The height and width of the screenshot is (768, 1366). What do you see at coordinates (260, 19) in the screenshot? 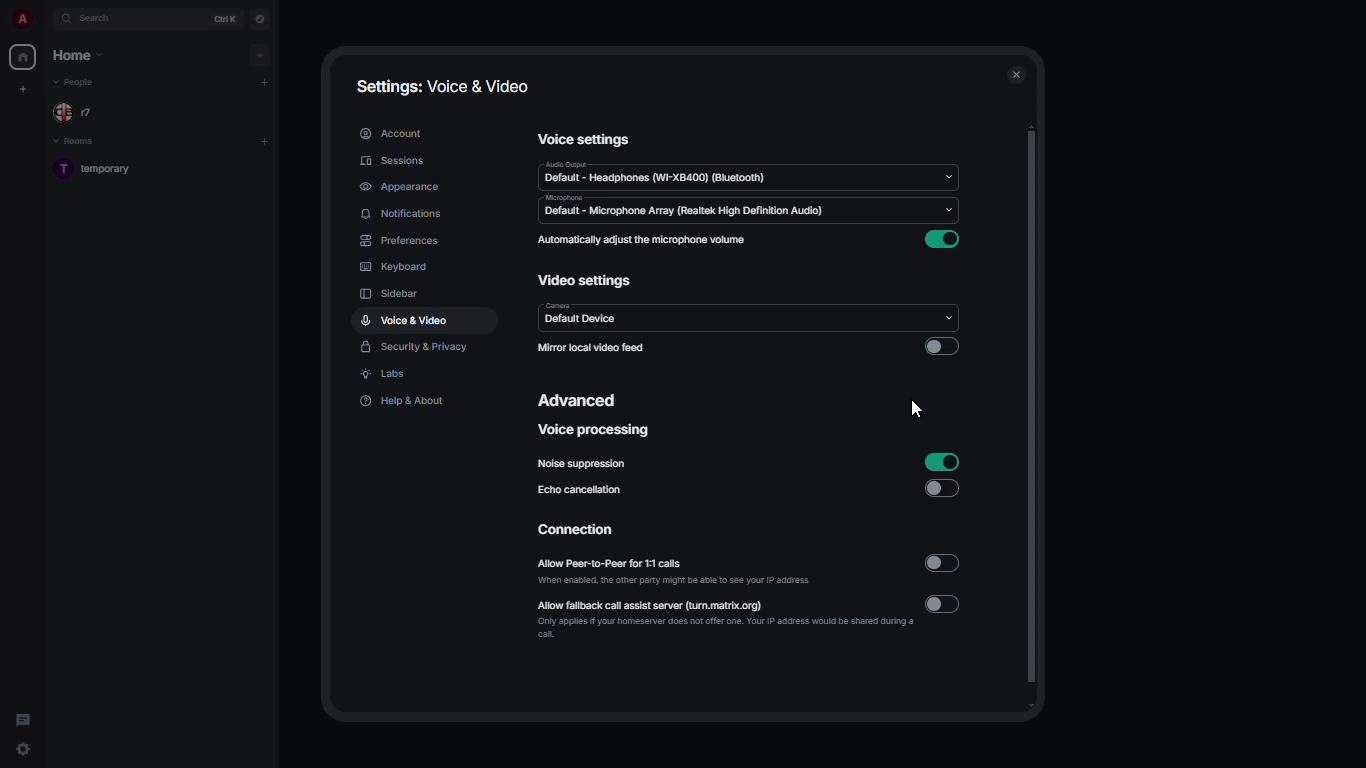
I see `navigator` at bounding box center [260, 19].